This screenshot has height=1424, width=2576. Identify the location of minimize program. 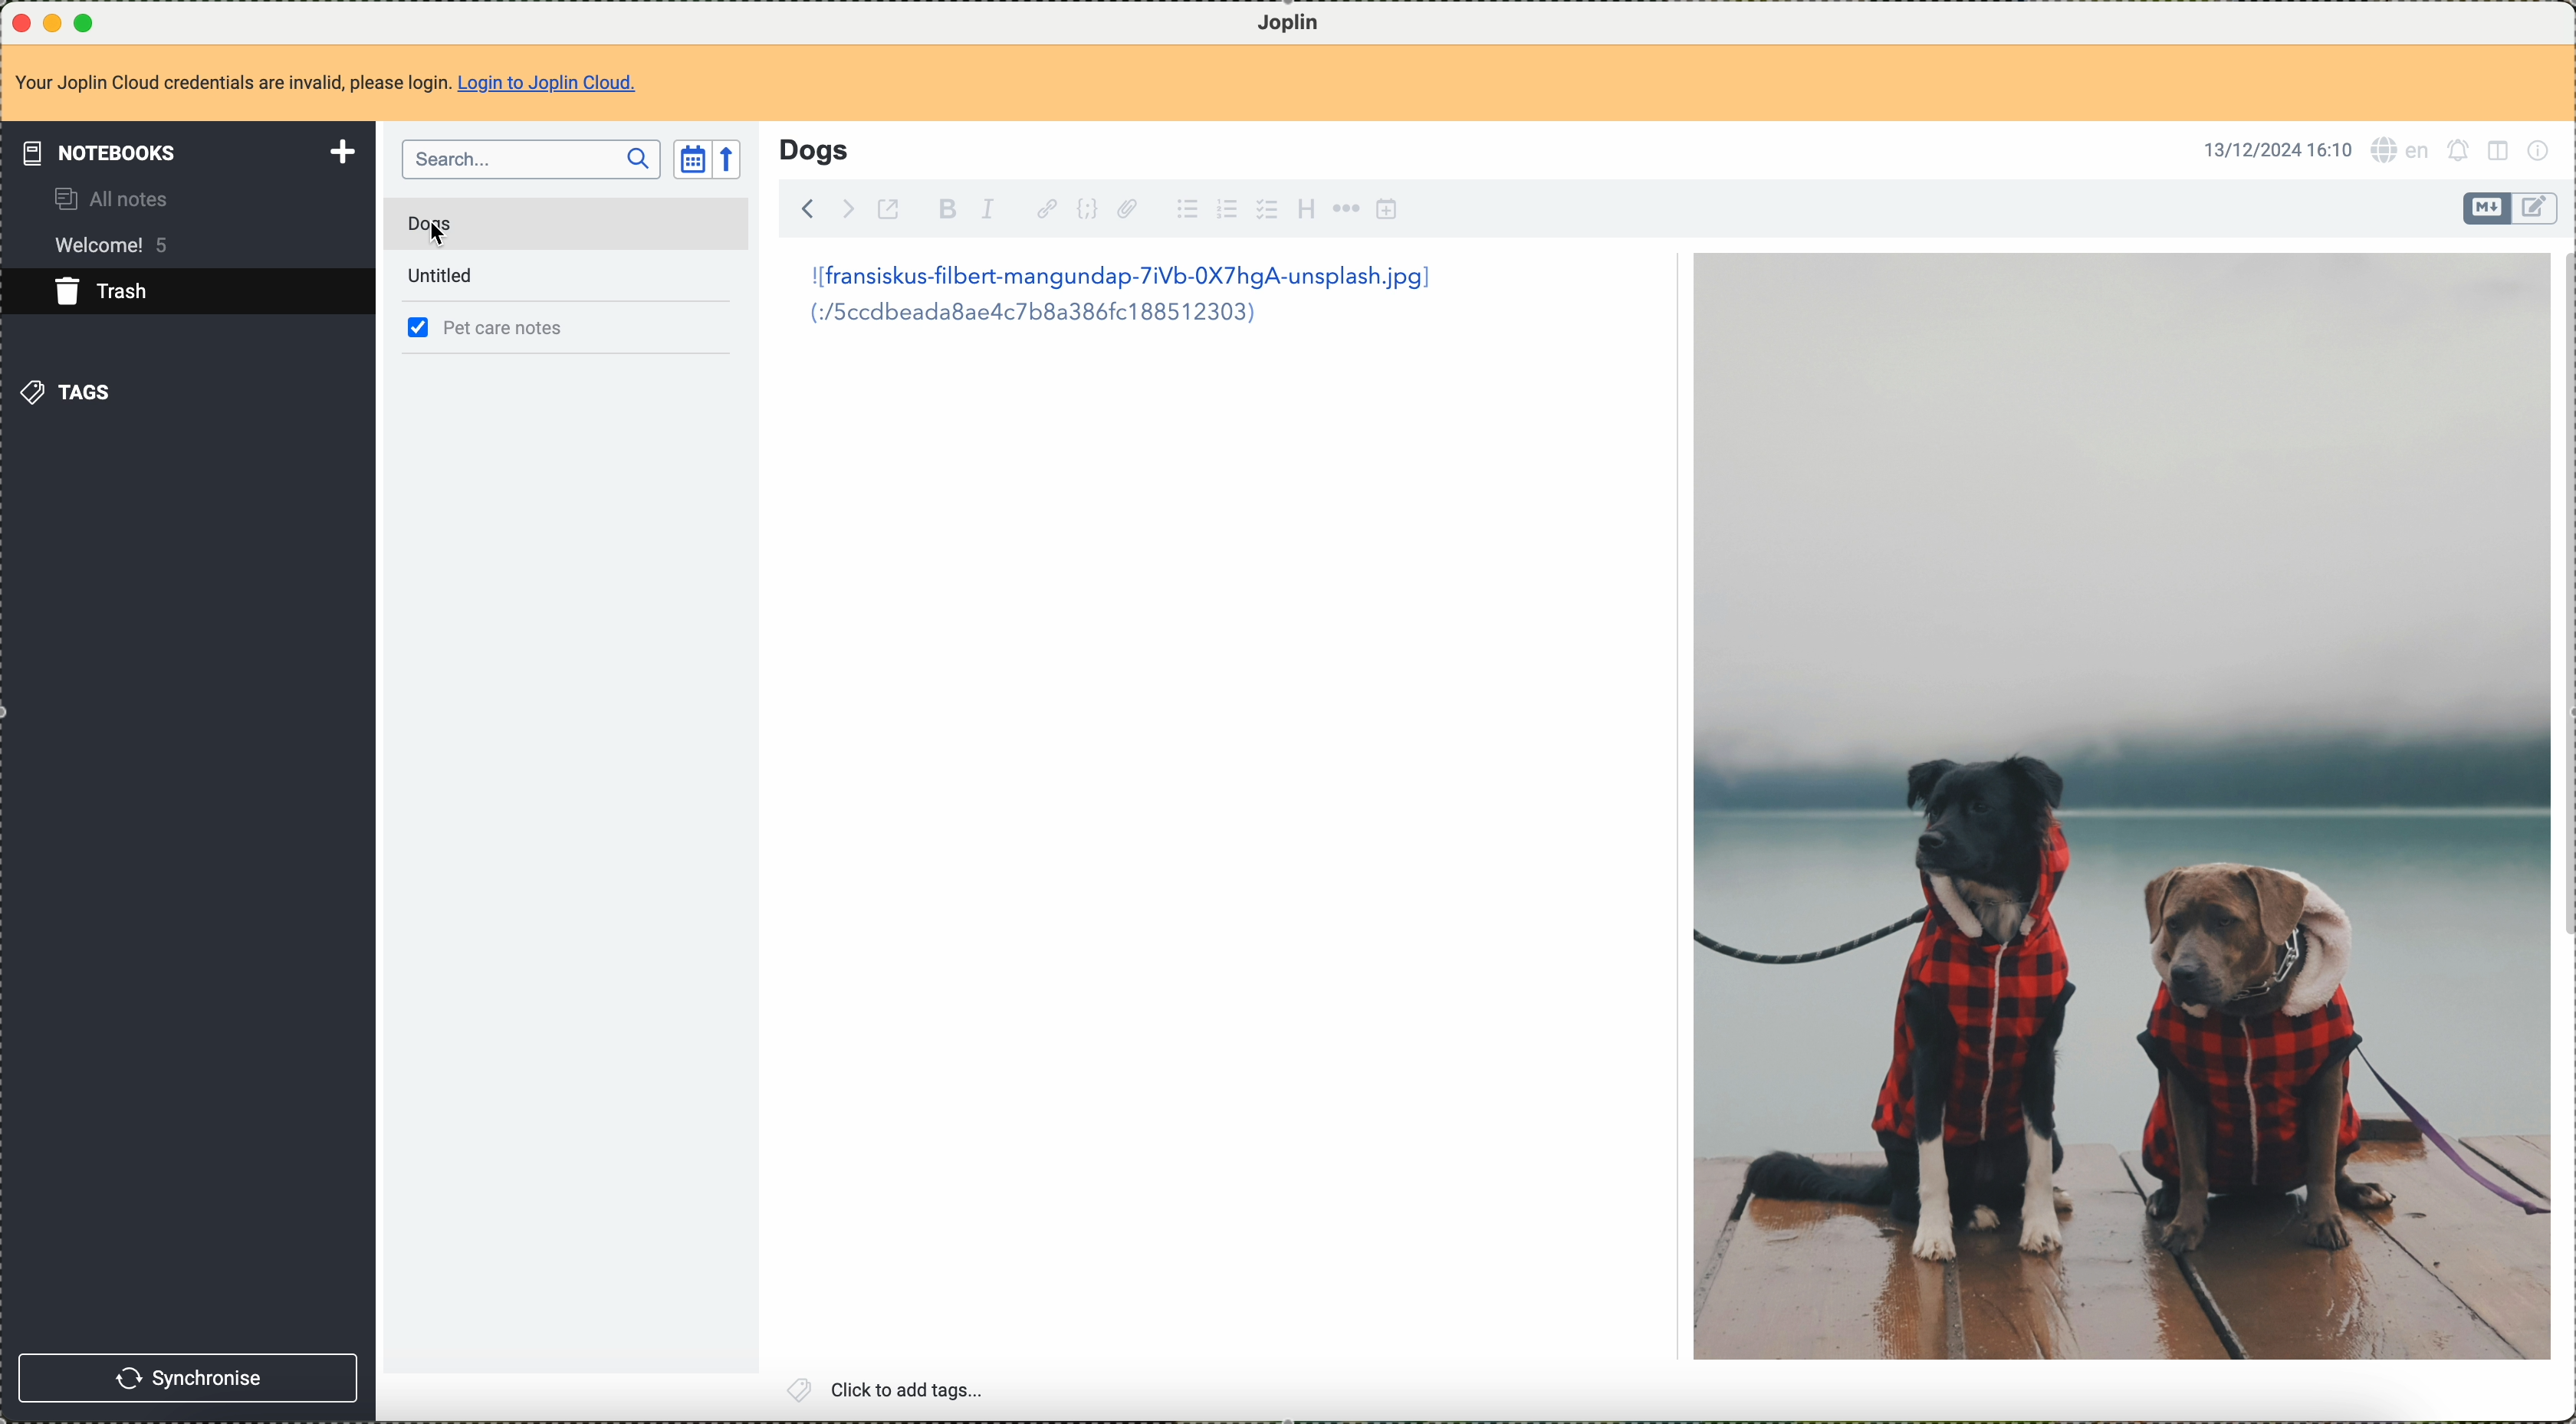
(53, 20).